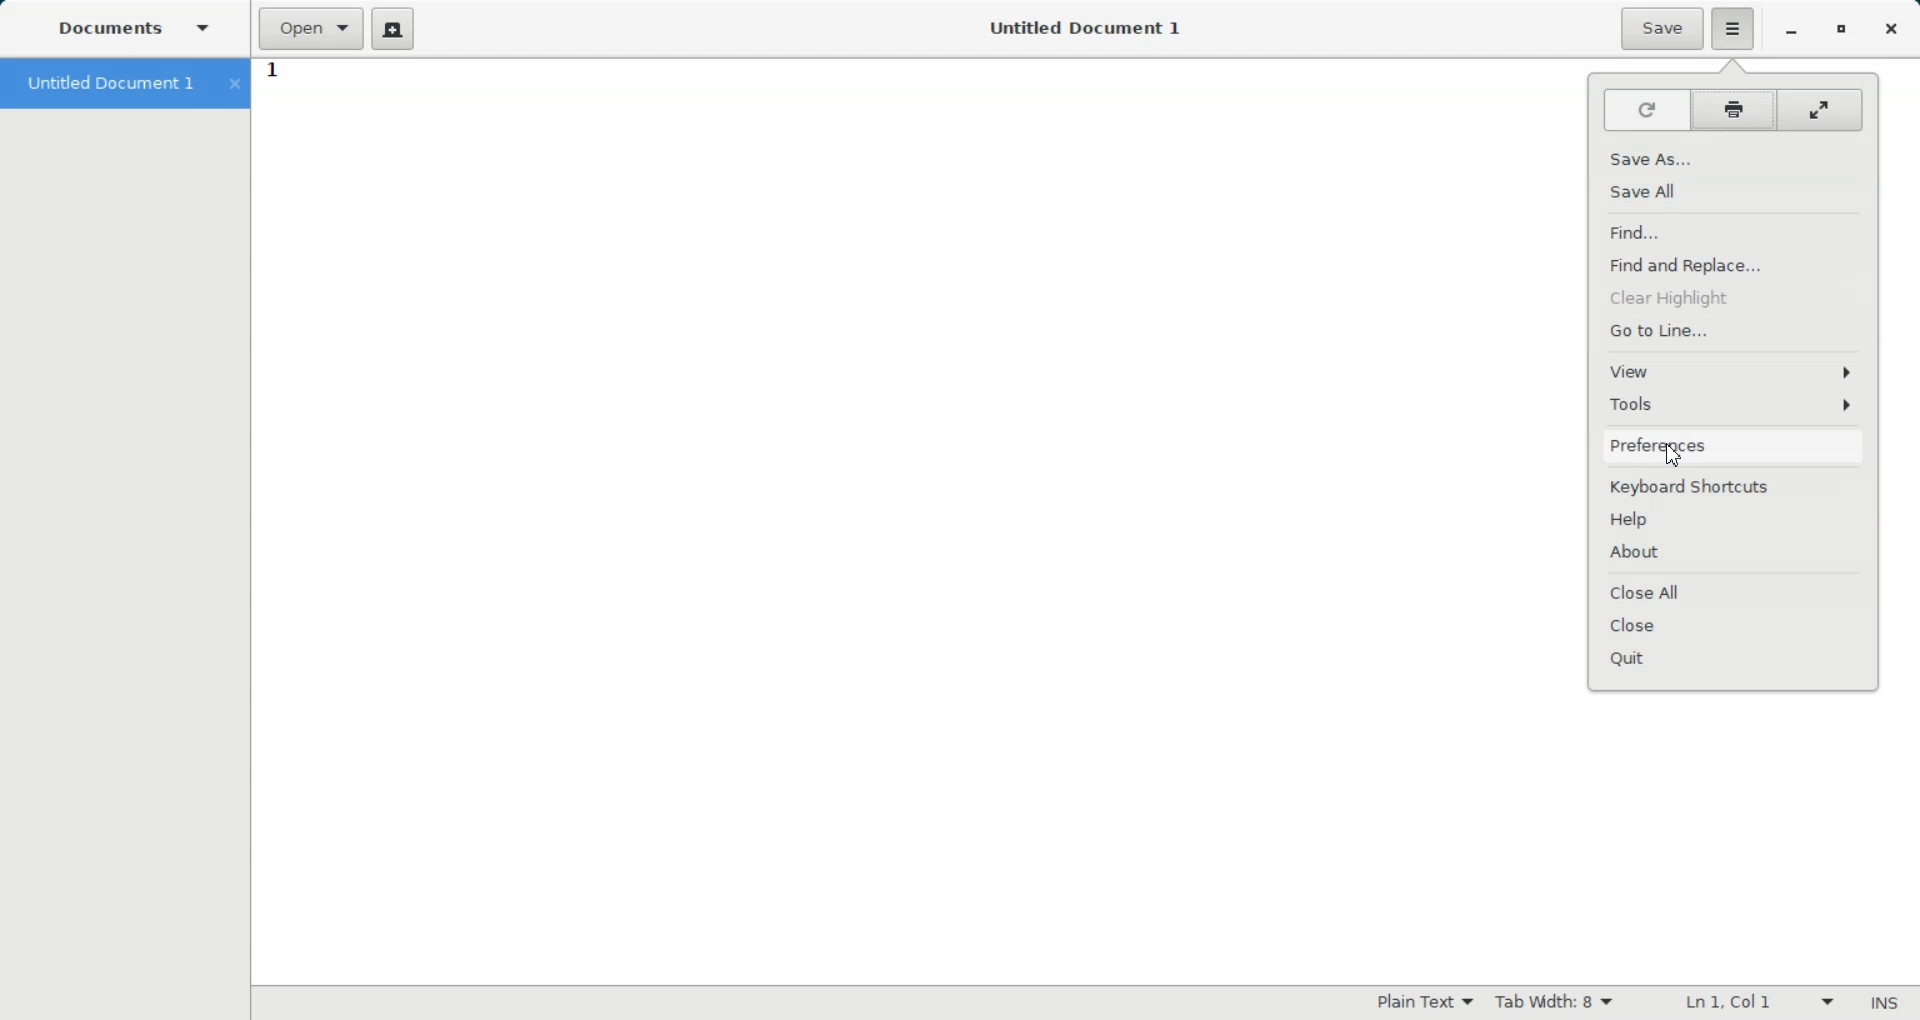 This screenshot has width=1920, height=1020. What do you see at coordinates (1735, 194) in the screenshot?
I see `Save All` at bounding box center [1735, 194].